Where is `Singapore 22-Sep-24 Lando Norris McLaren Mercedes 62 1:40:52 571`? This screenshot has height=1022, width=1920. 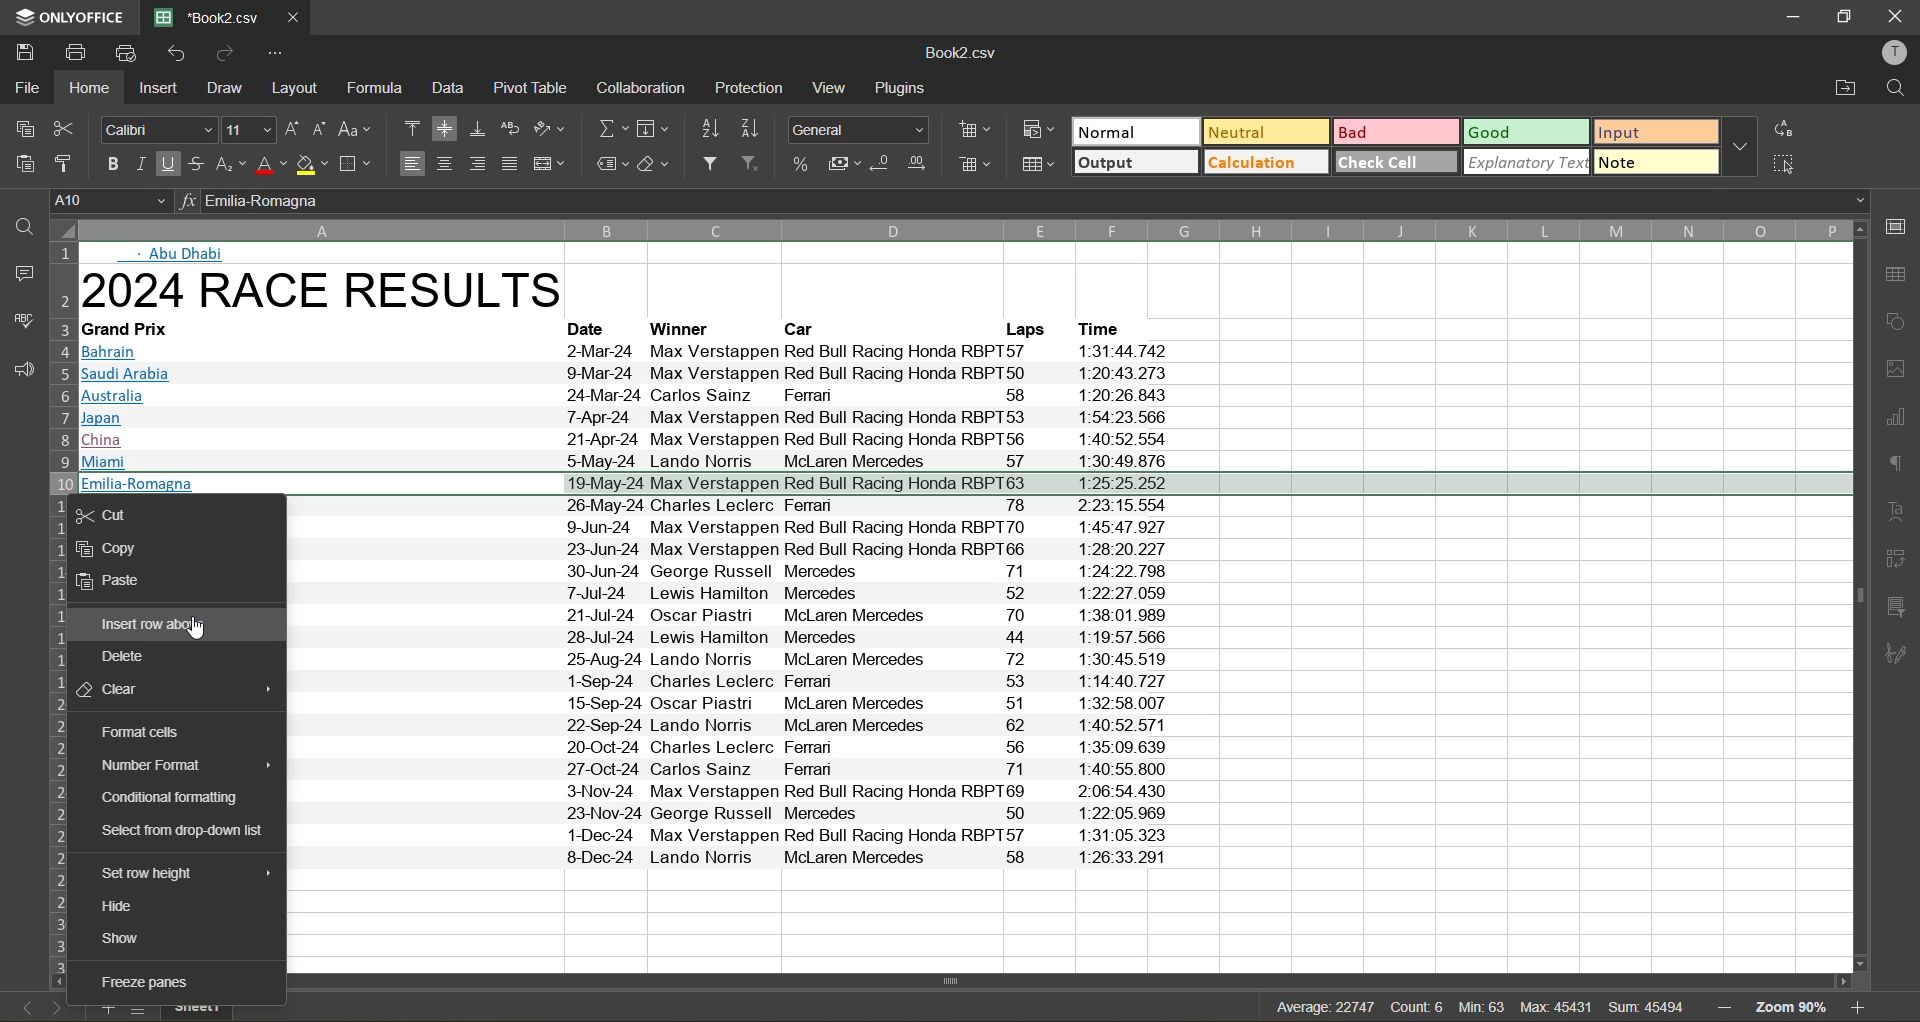
Singapore 22-Sep-24 Lando Norris McLaren Mercedes 62 1:40:52 571 is located at coordinates (733, 724).